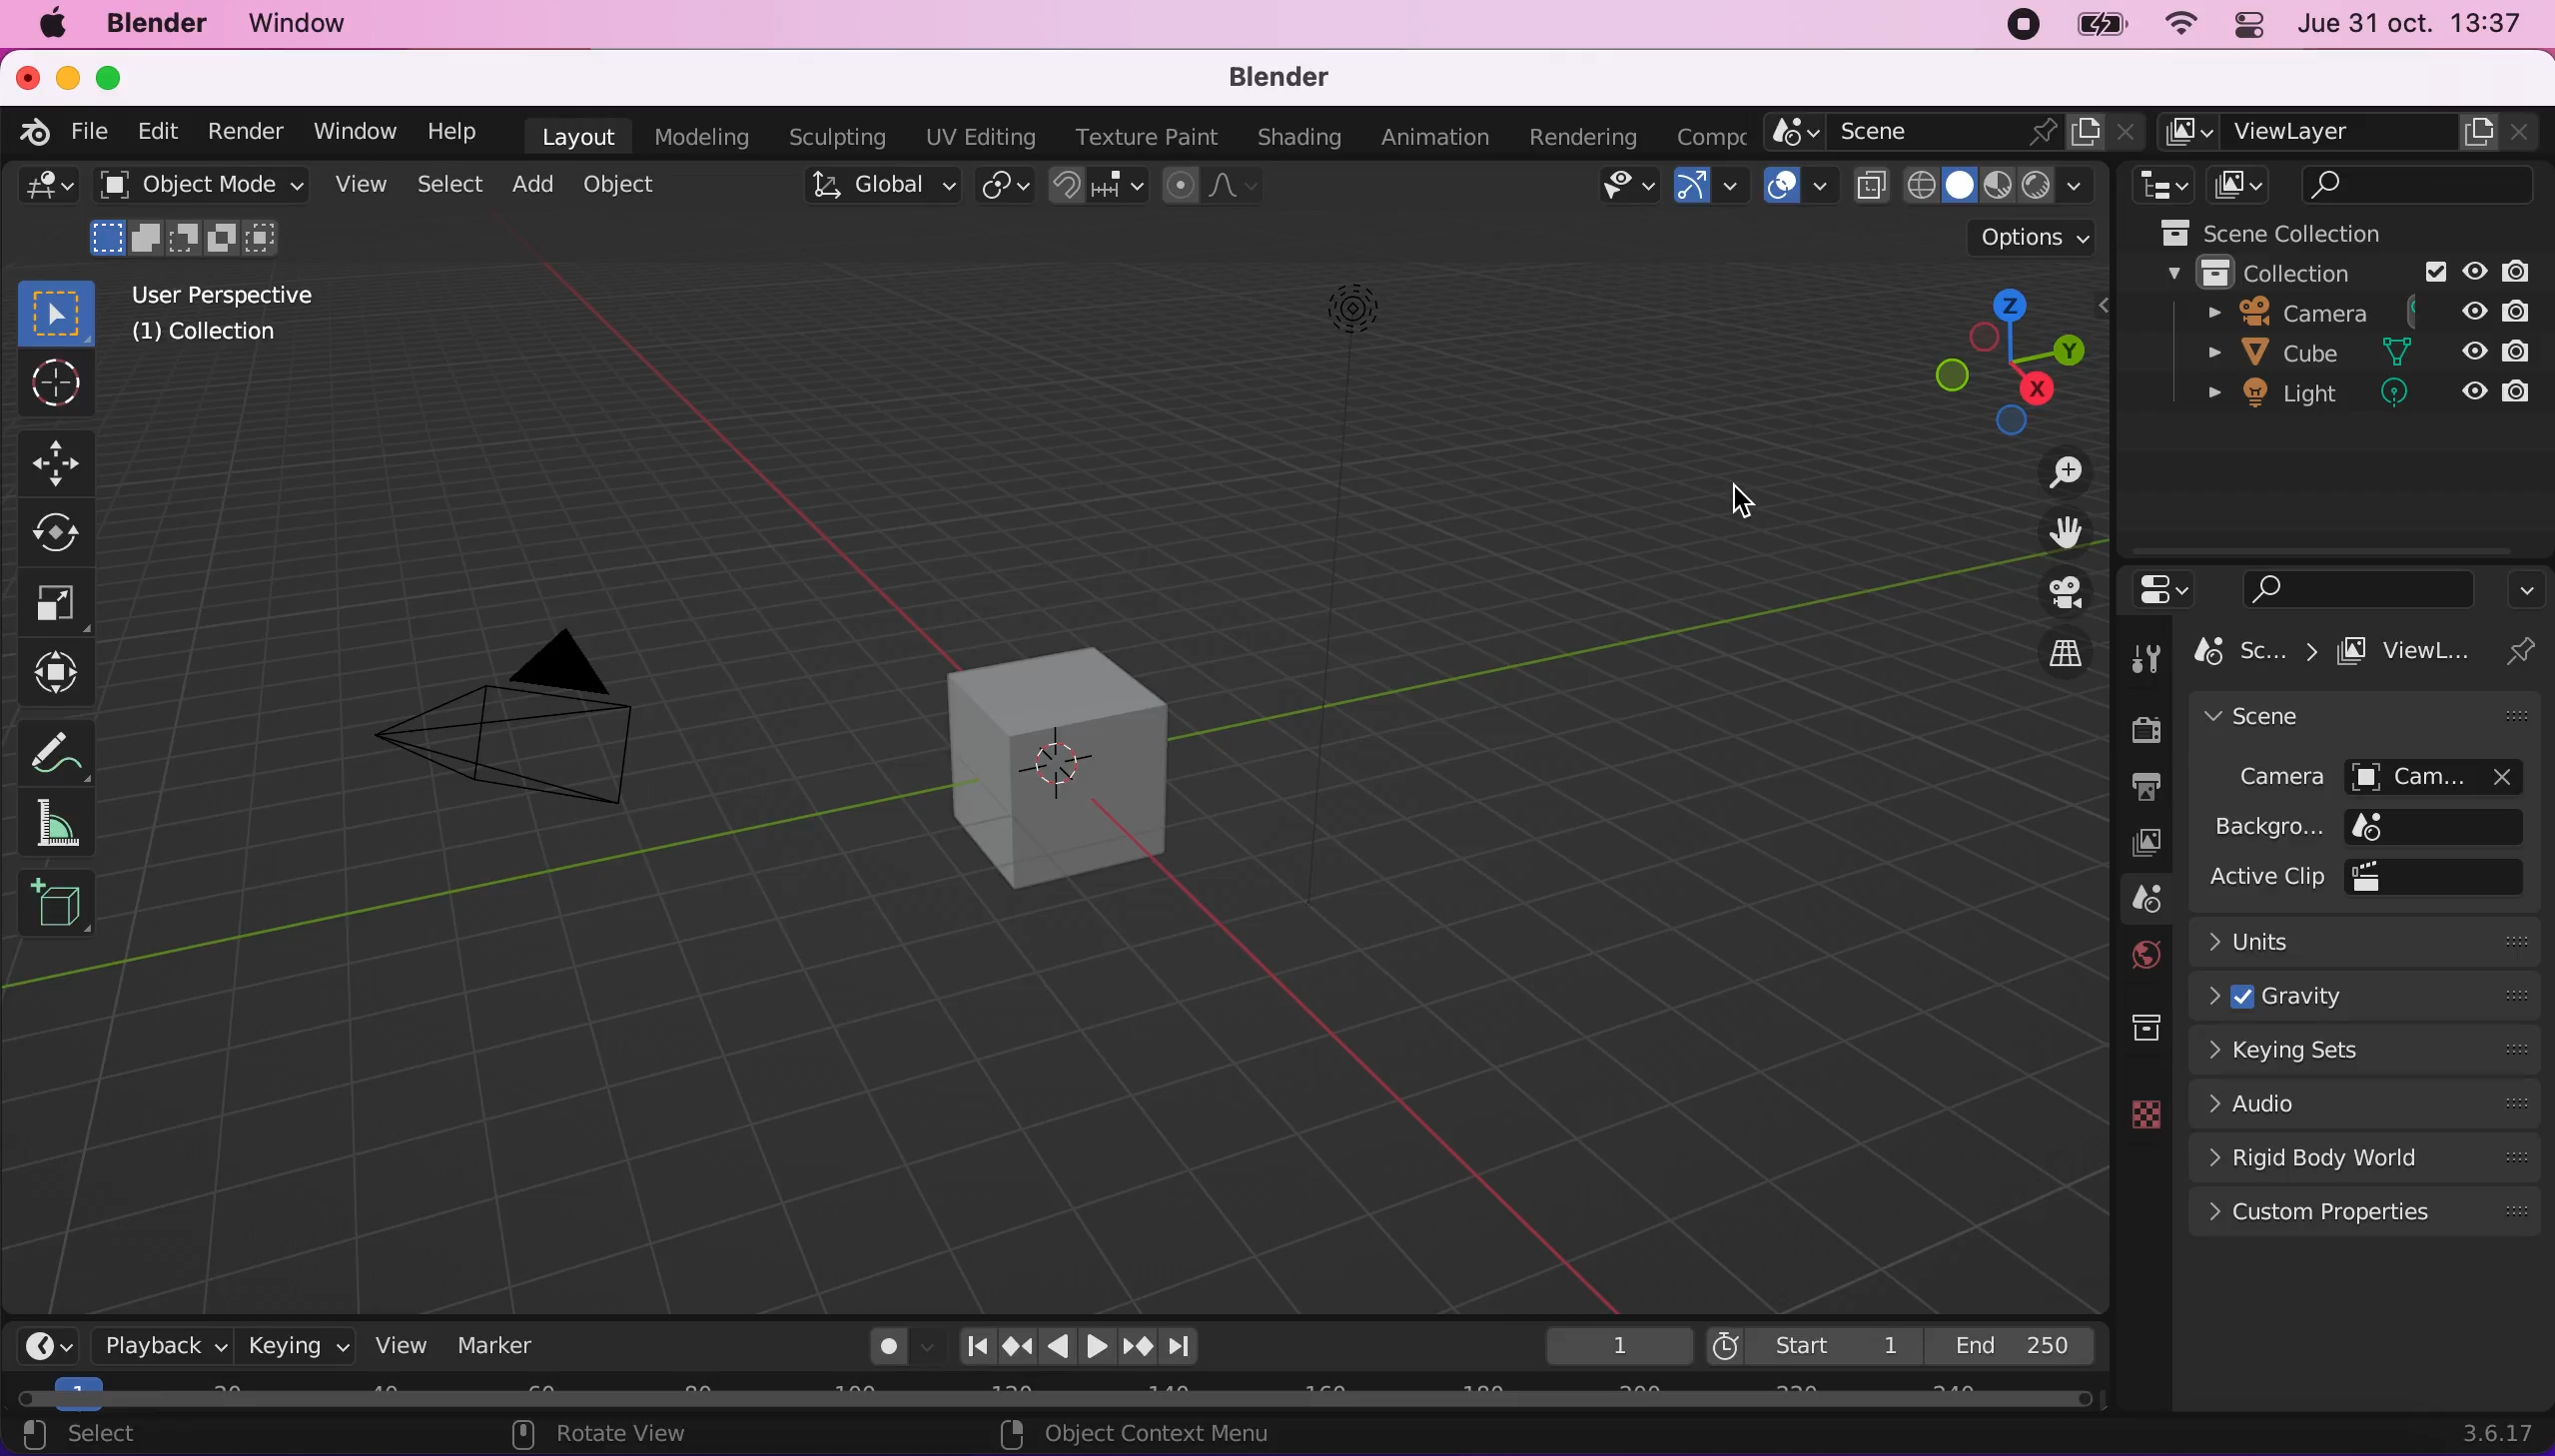 Image resolution: width=2555 pixels, height=1456 pixels. Describe the element at coordinates (2129, 900) in the screenshot. I see `scene` at that location.